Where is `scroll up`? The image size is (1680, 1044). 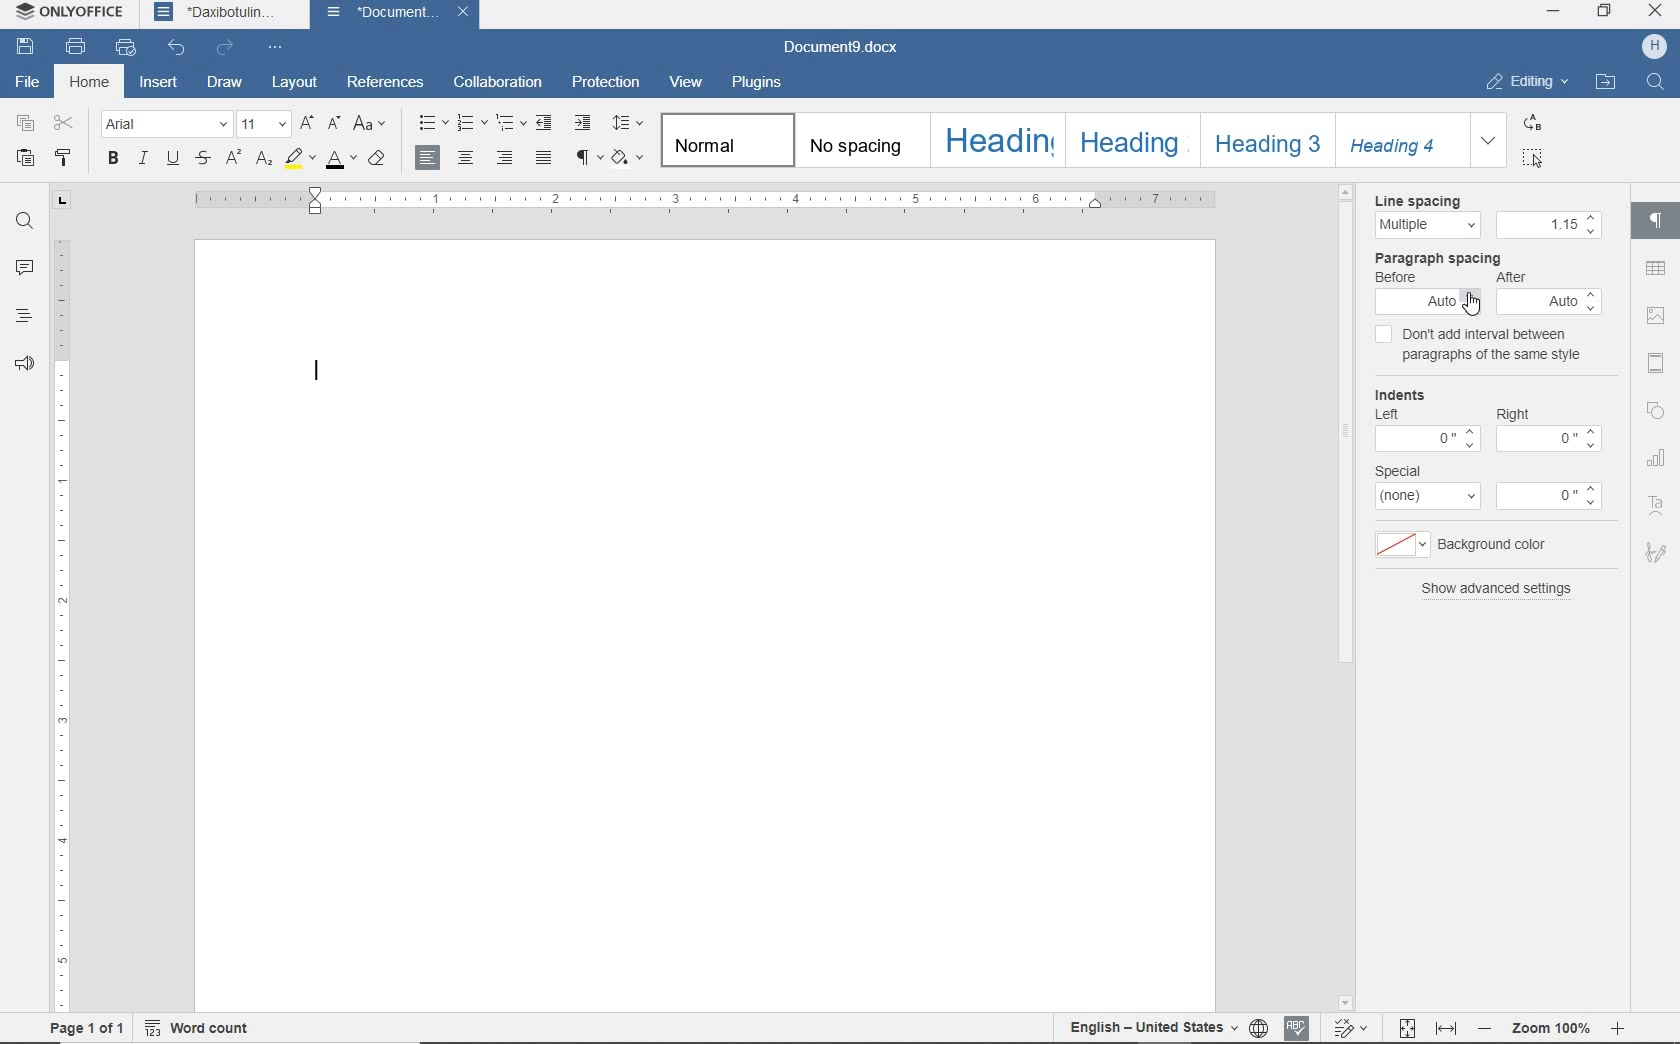 scroll up is located at coordinates (1348, 193).